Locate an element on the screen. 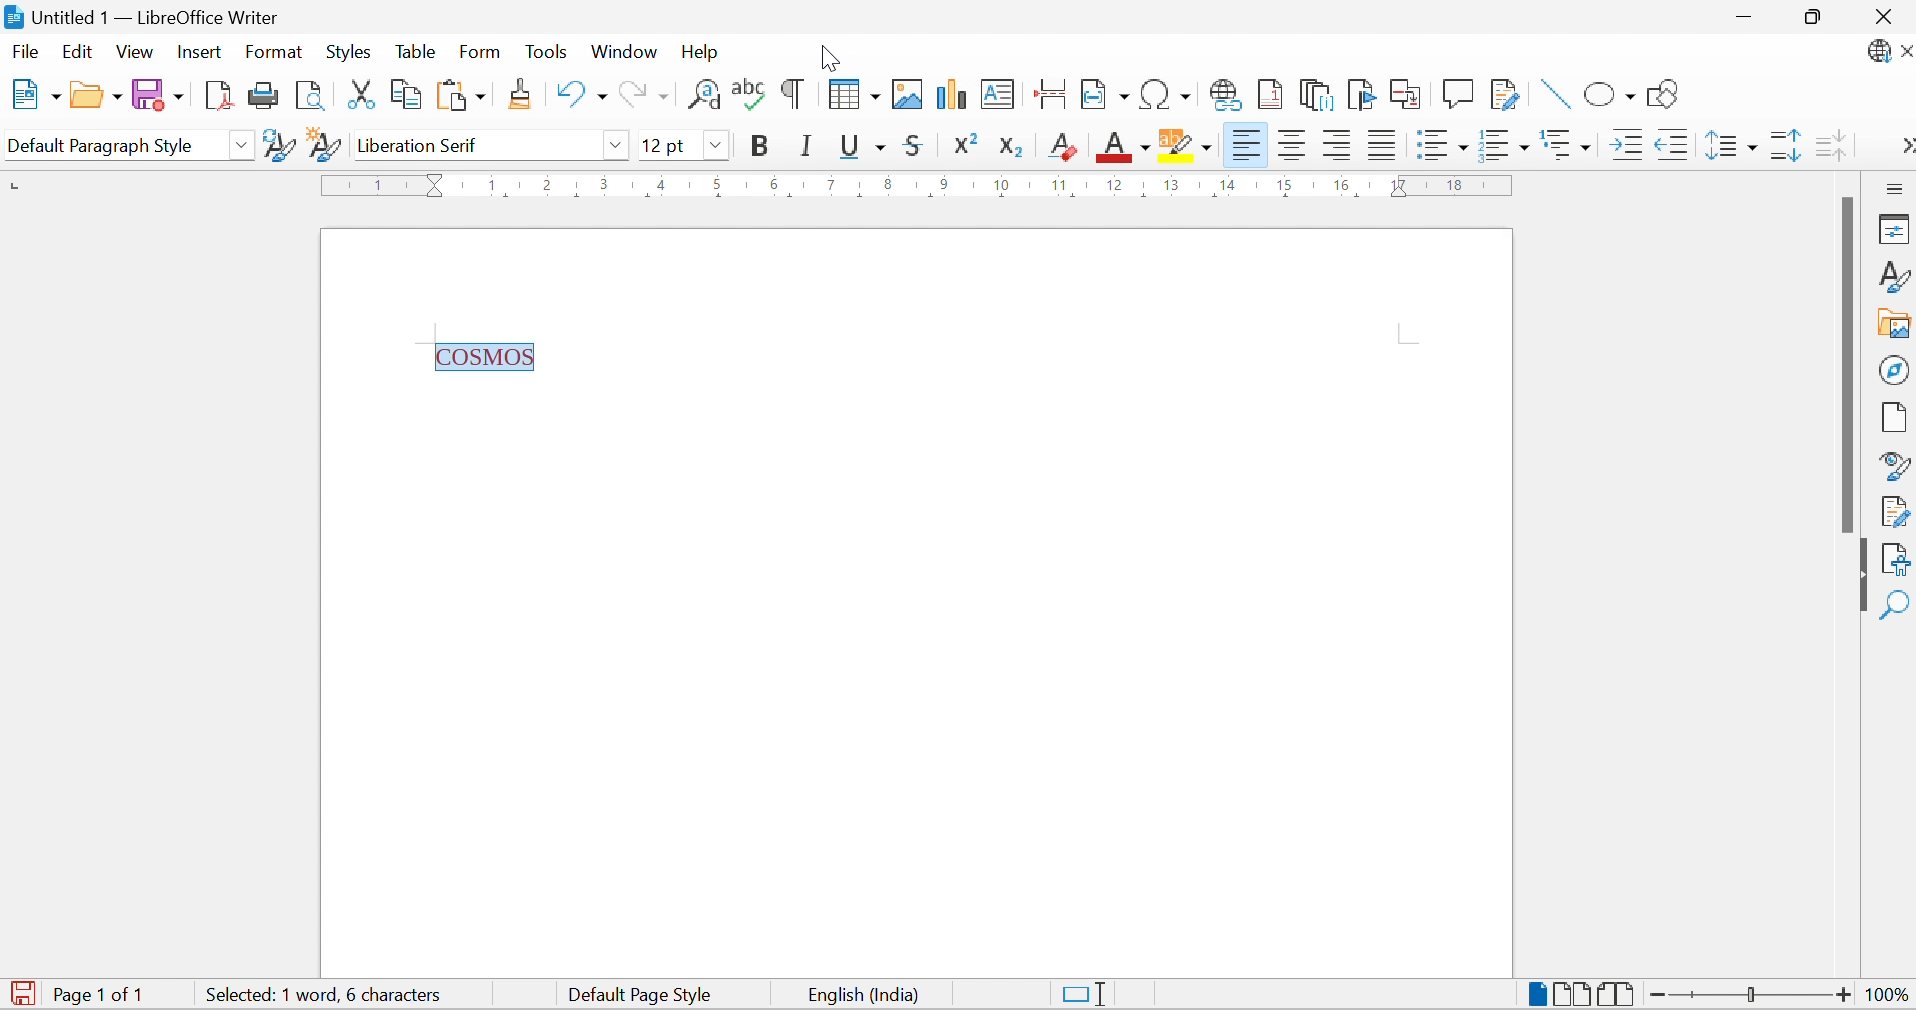 This screenshot has height=1010, width=1916. Basic Shapes is located at coordinates (1610, 96).